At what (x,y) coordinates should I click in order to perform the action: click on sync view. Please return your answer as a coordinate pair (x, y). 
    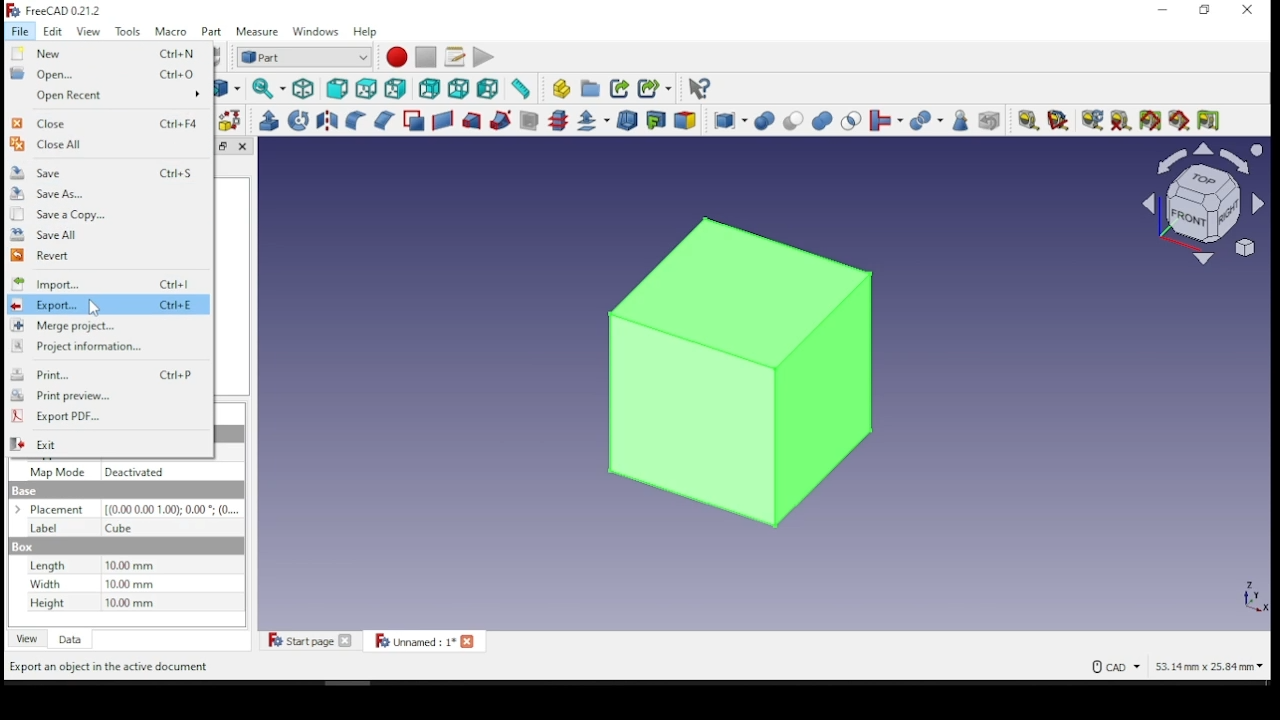
    Looking at the image, I should click on (269, 89).